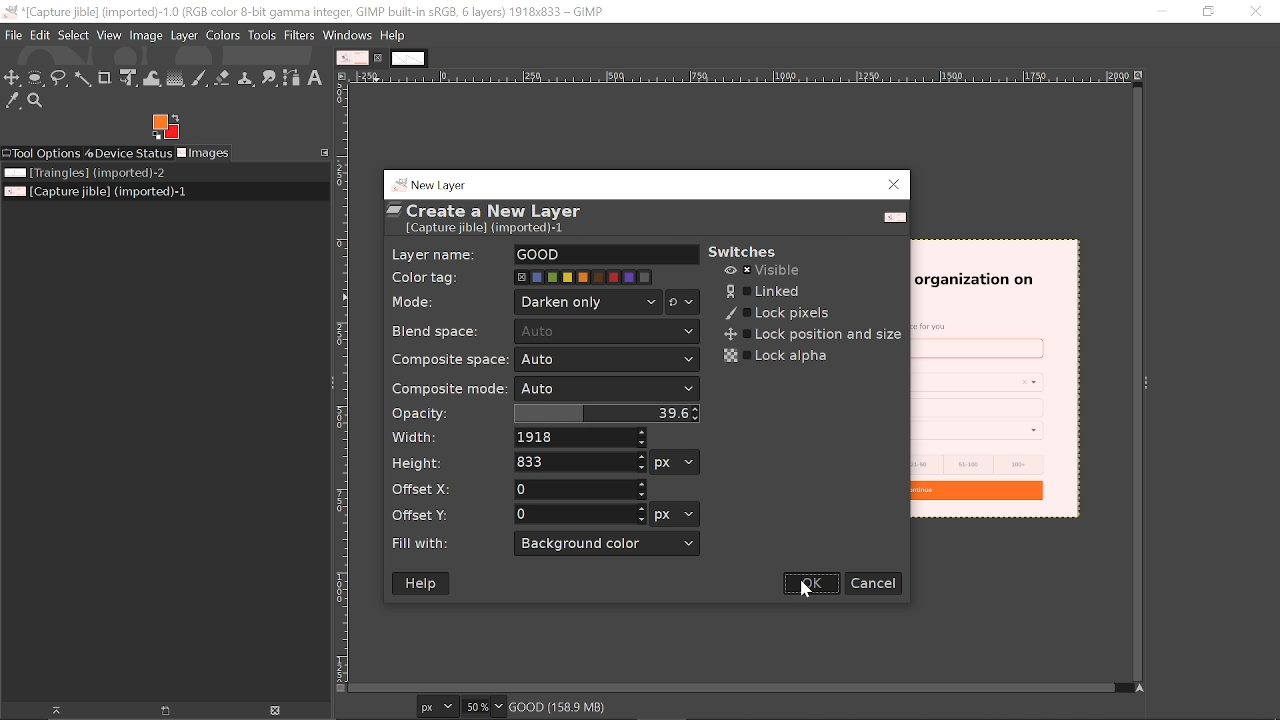 Image resolution: width=1280 pixels, height=720 pixels. I want to click on Cancel, so click(874, 583).